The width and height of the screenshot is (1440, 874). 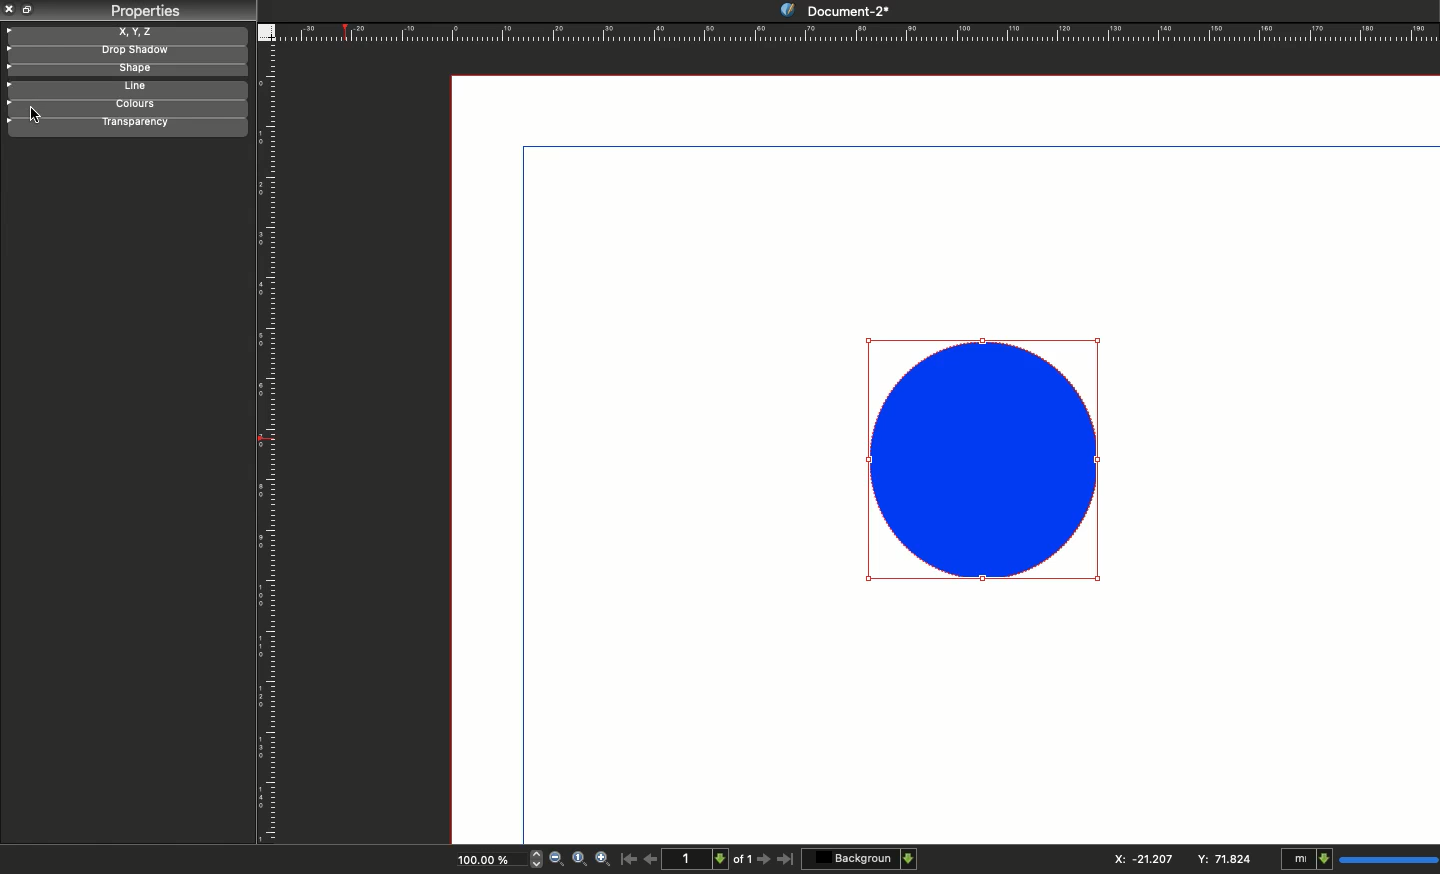 I want to click on 100.00%, so click(x=481, y=862).